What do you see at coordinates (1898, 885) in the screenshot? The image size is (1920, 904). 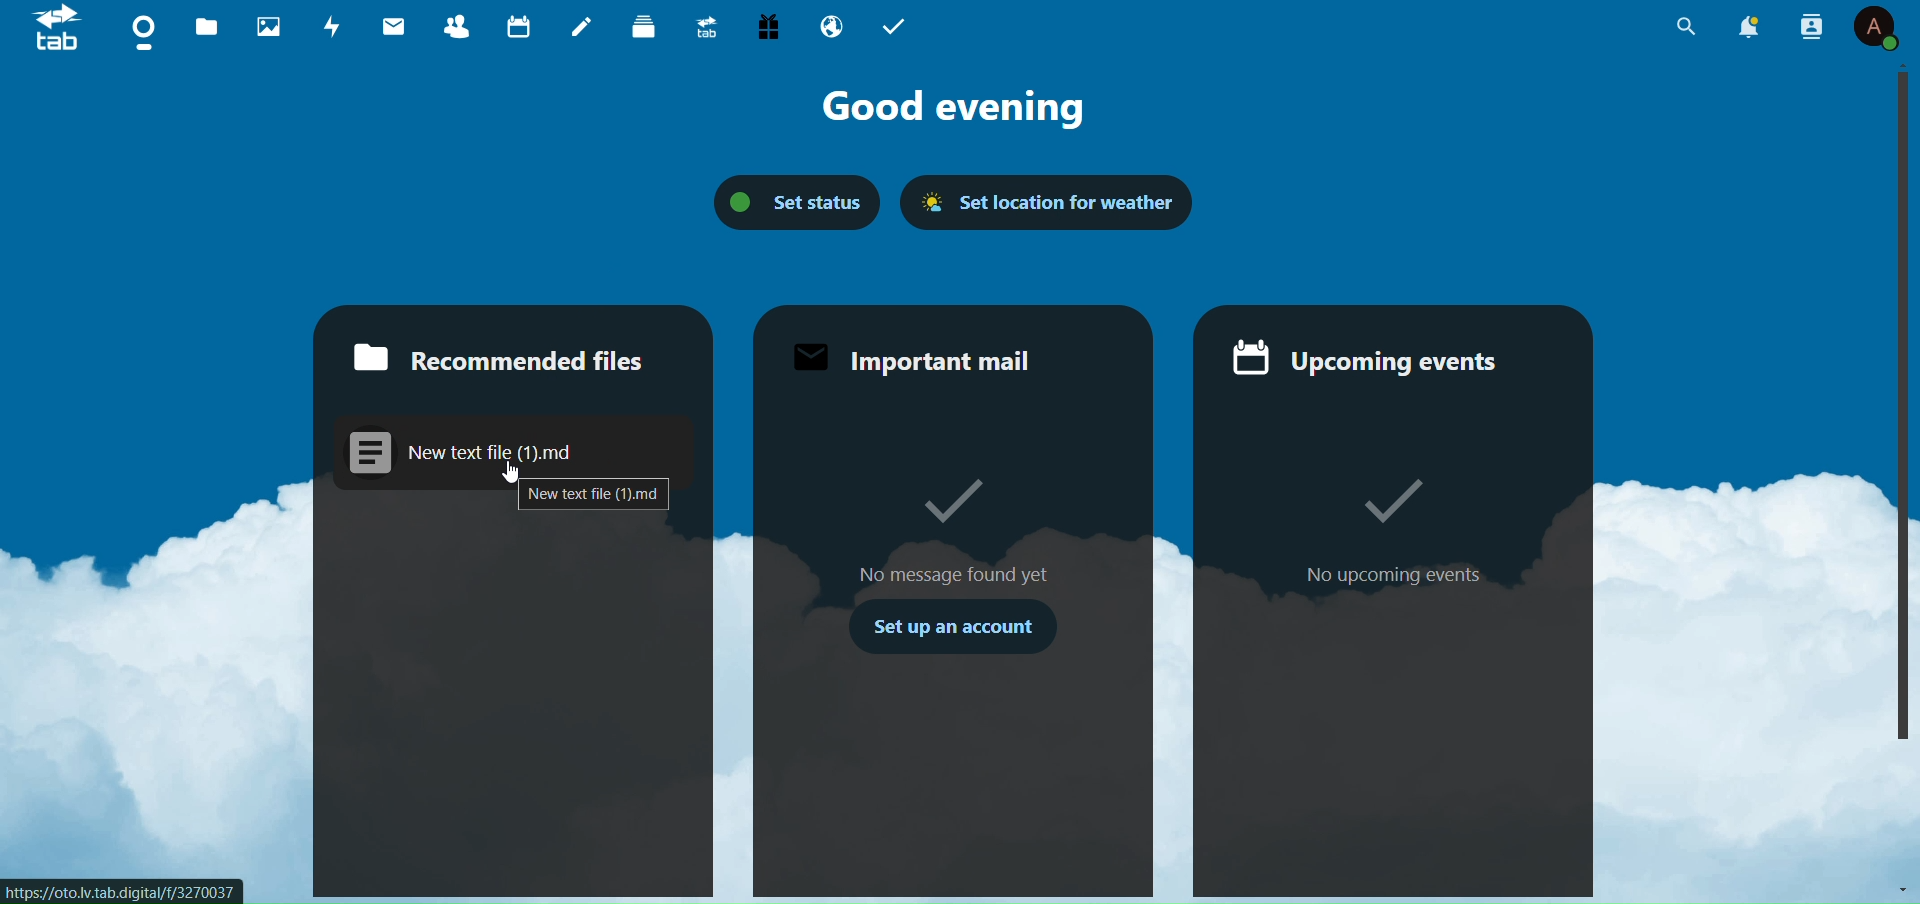 I see `down` at bounding box center [1898, 885].